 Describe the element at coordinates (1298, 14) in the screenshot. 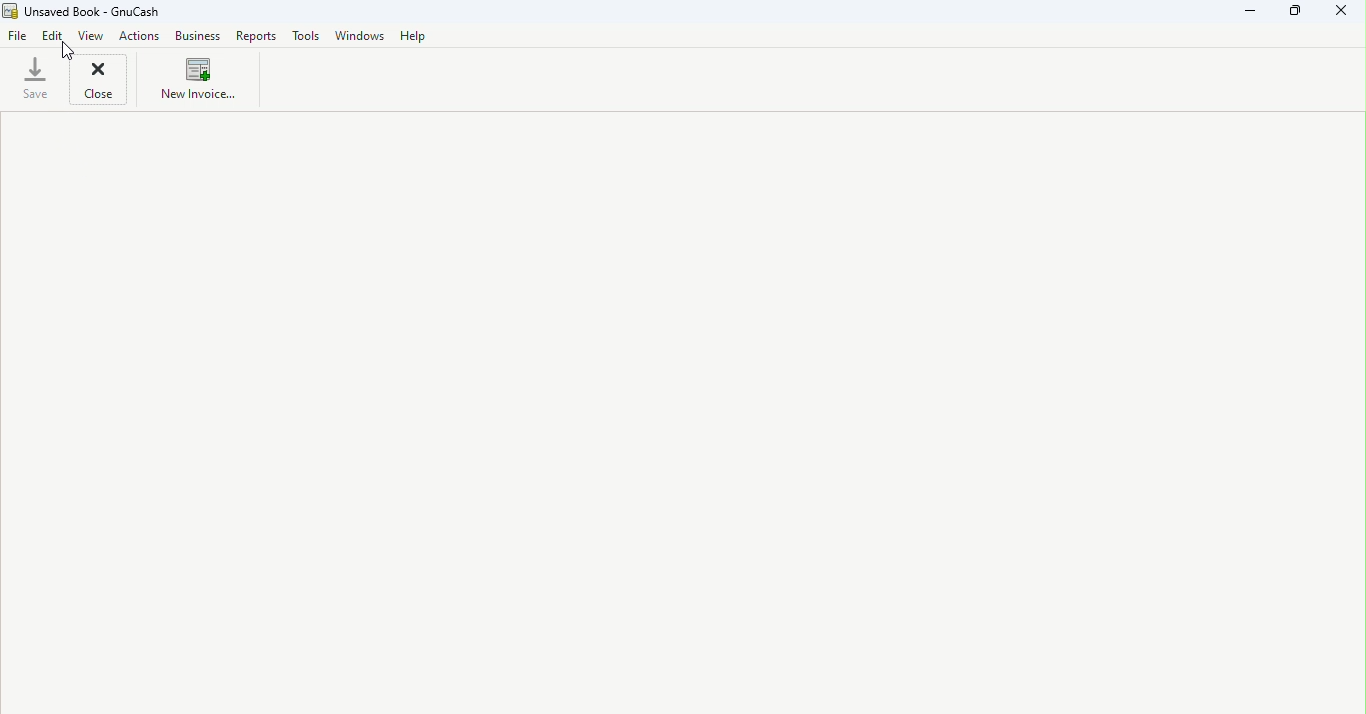

I see `Maximize` at that location.